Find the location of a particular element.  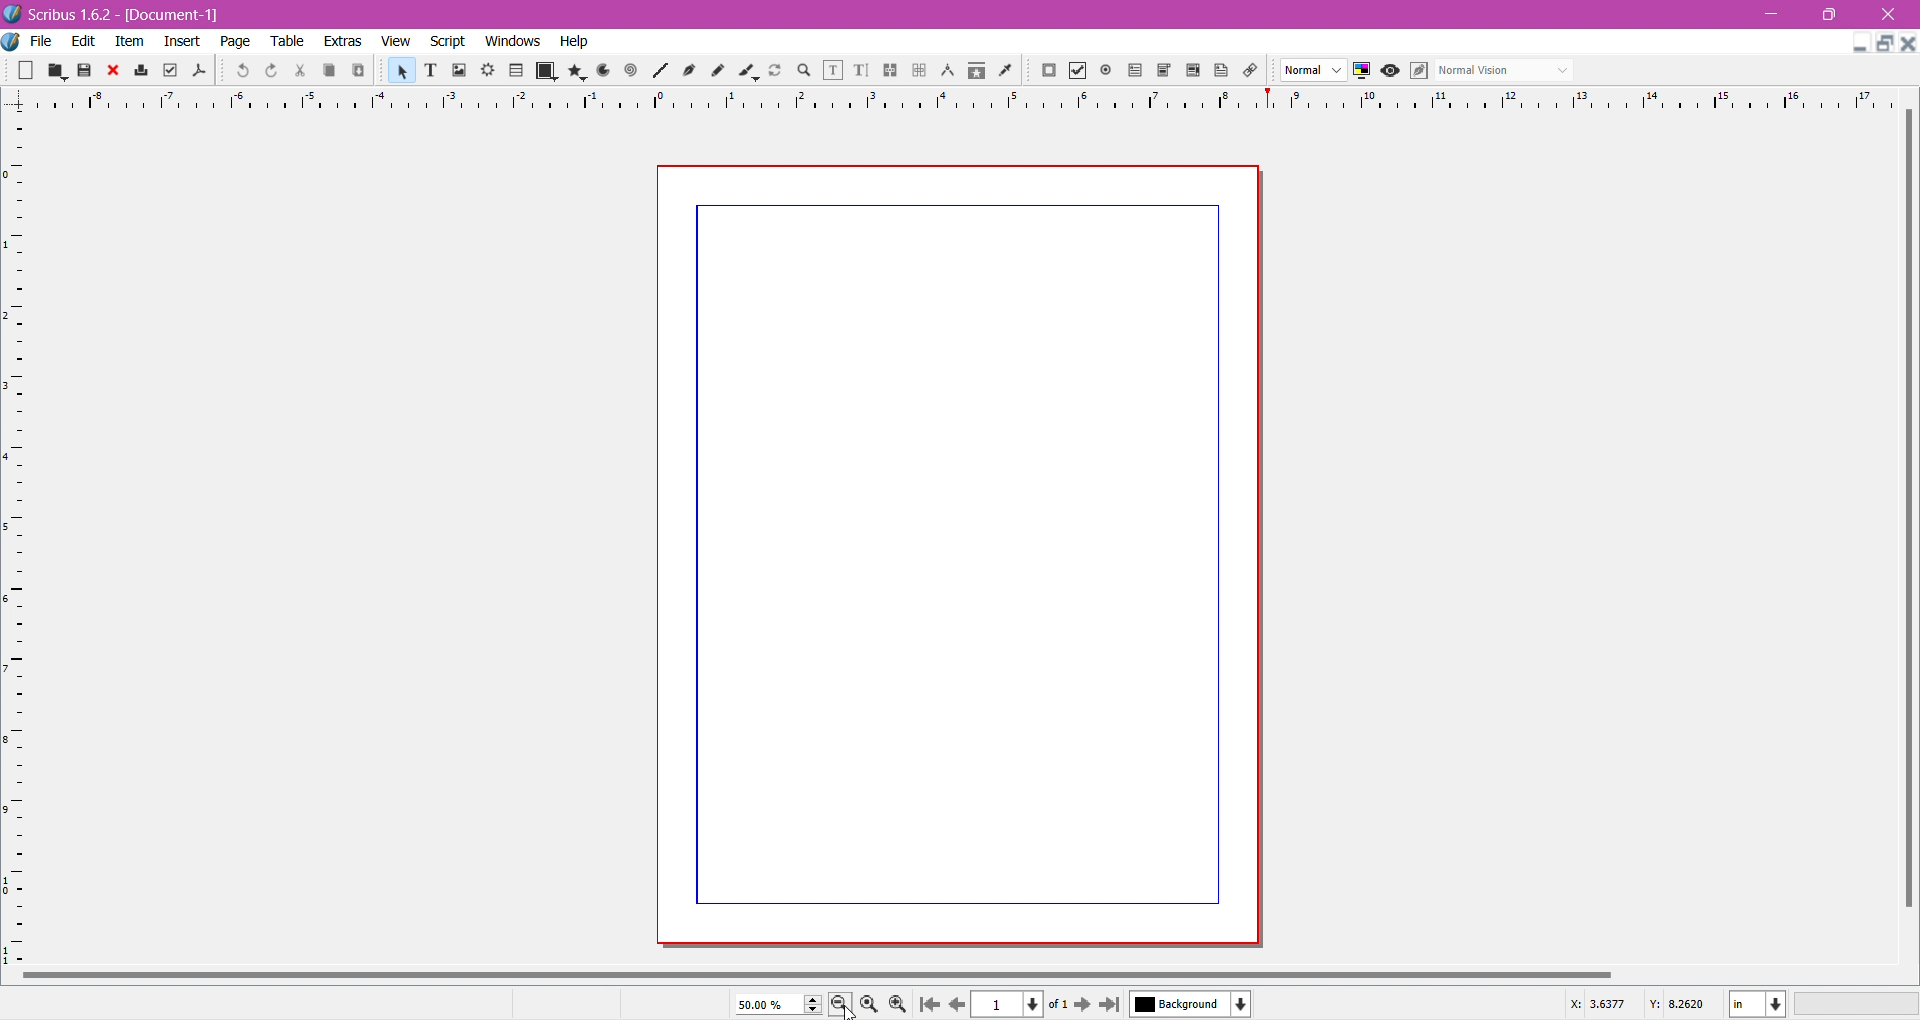

Item is located at coordinates (131, 42).